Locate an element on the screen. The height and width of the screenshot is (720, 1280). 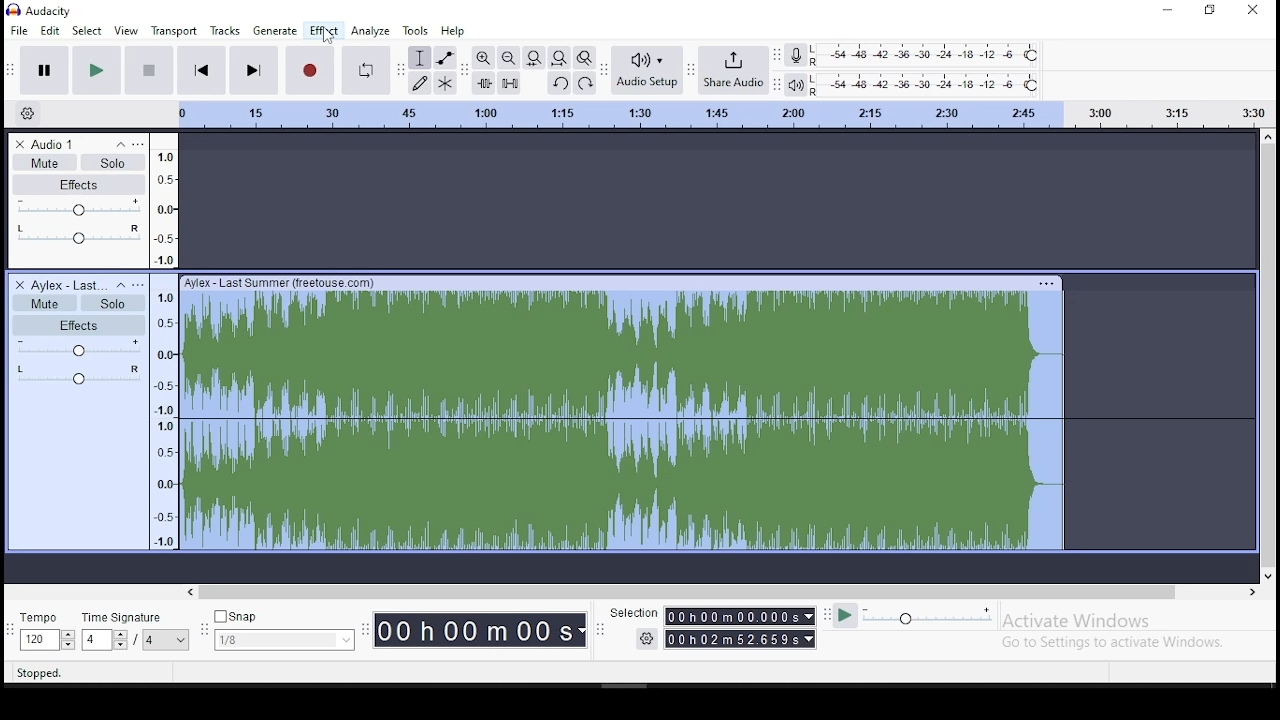
volume is located at coordinates (80, 210).